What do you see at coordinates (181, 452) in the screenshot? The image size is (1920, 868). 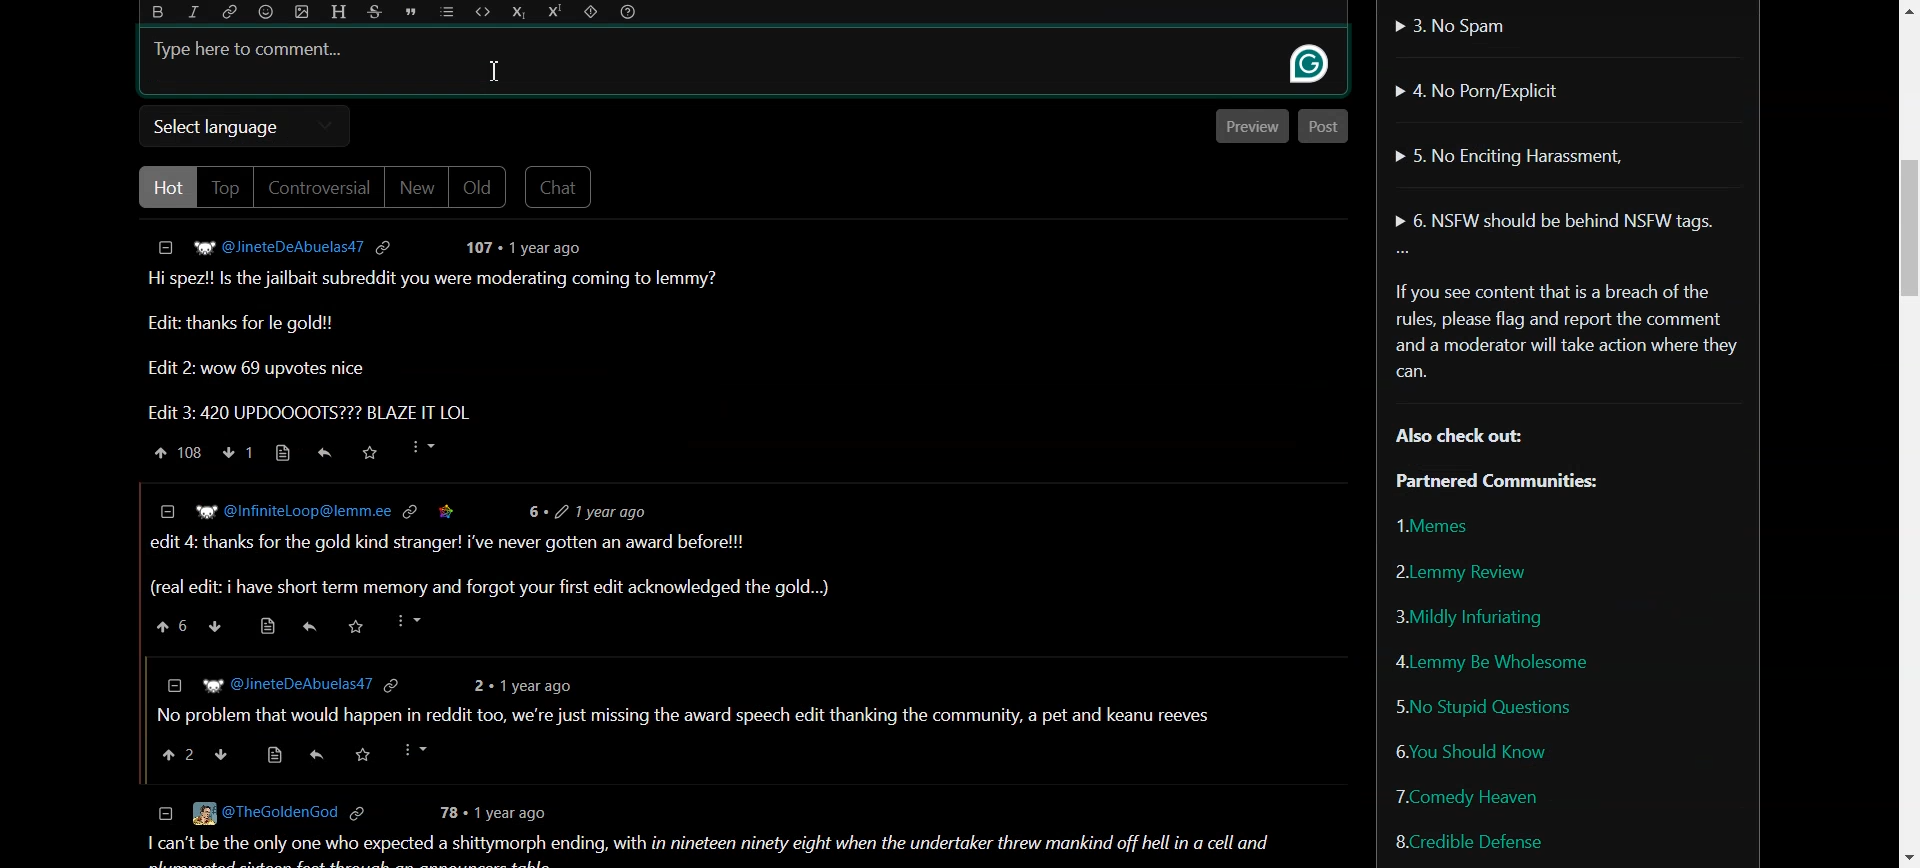 I see `Upvote` at bounding box center [181, 452].